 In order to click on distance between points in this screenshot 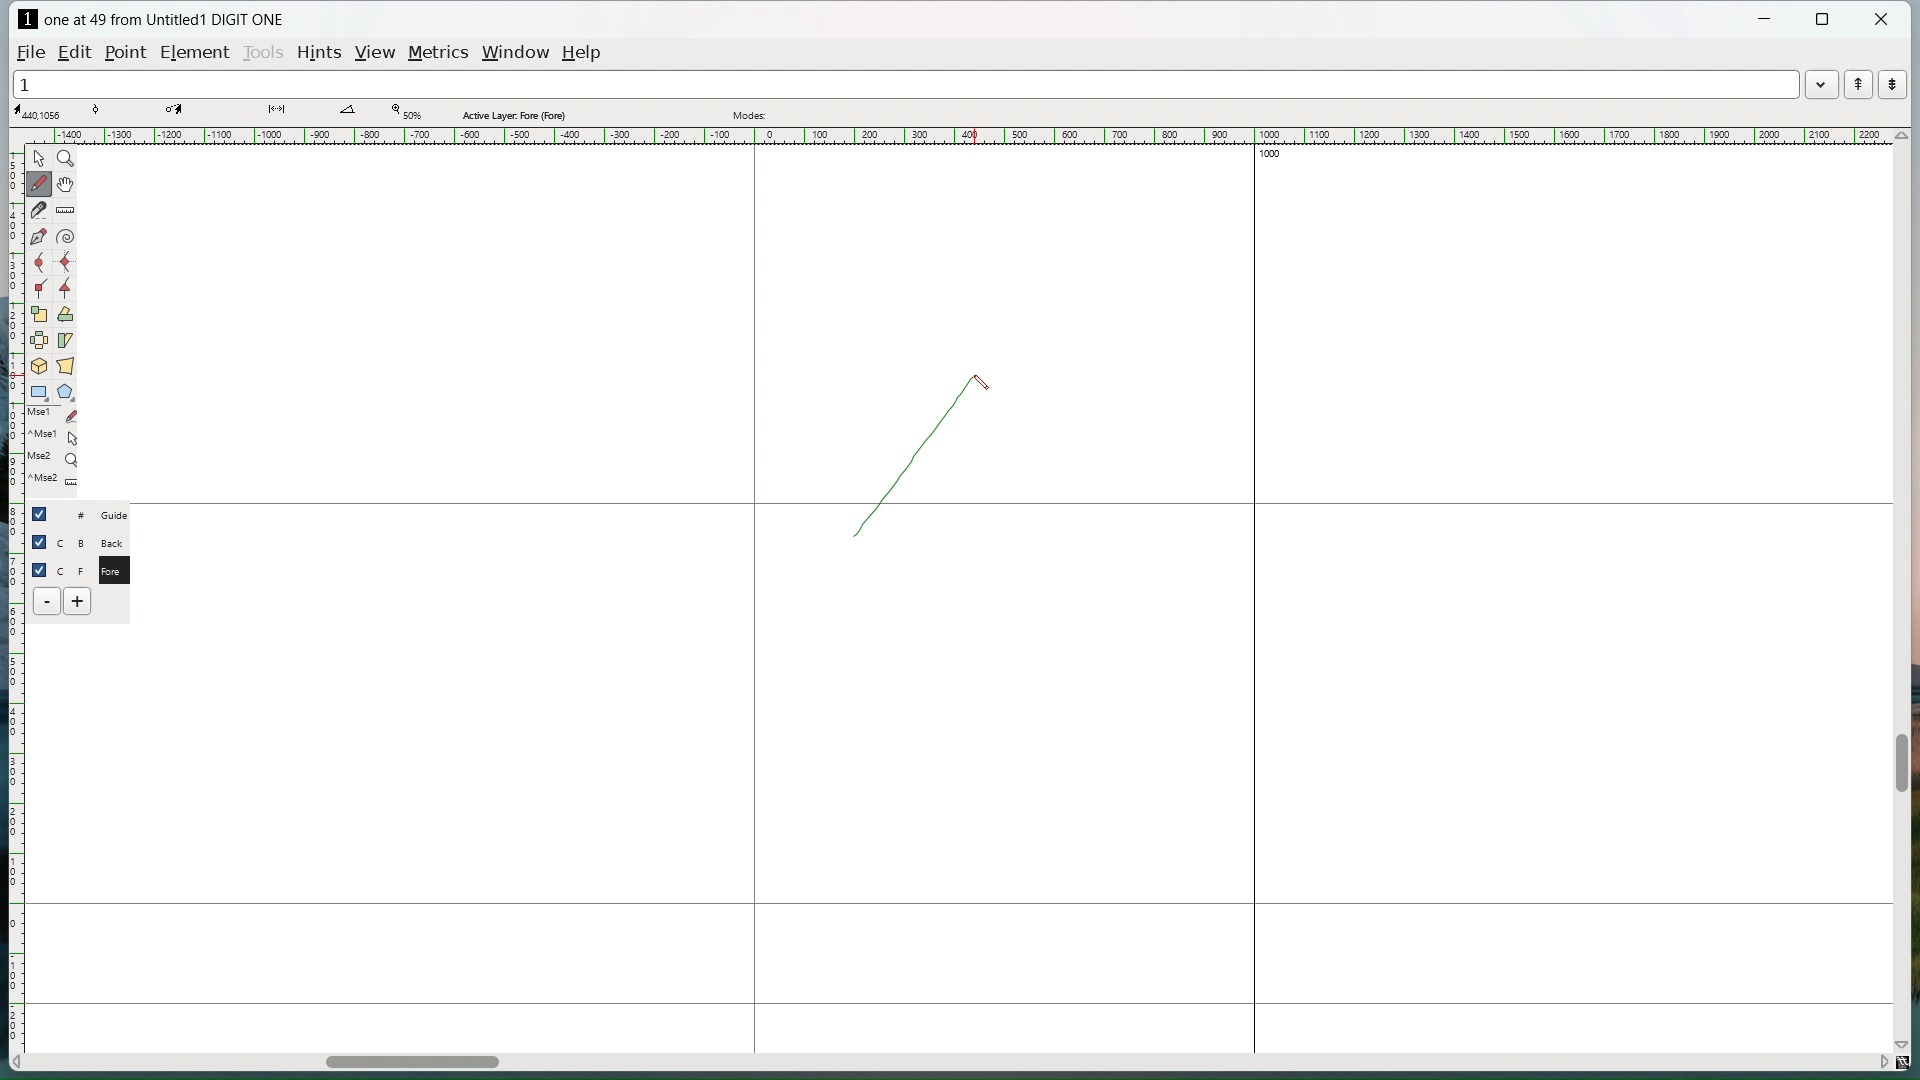, I will do `click(276, 109)`.